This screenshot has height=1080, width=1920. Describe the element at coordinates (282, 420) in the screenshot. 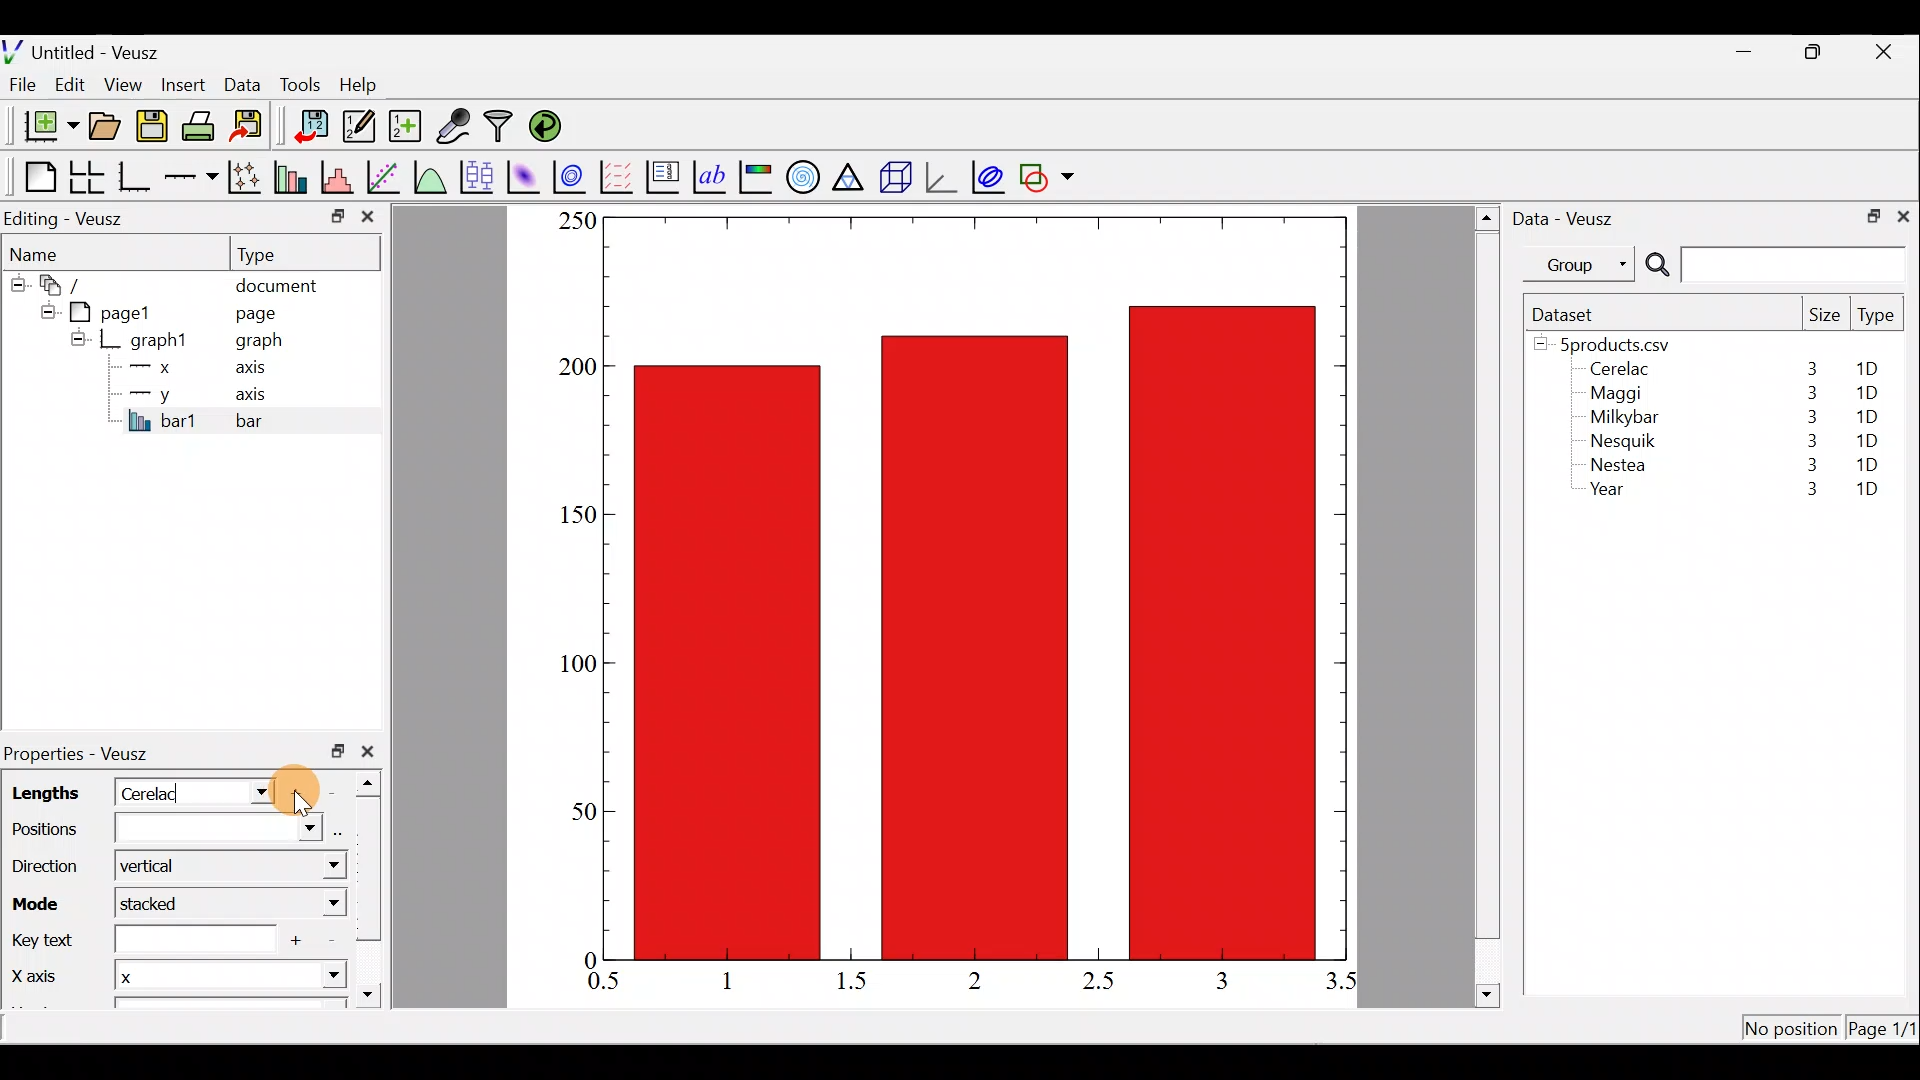

I see `bar` at that location.